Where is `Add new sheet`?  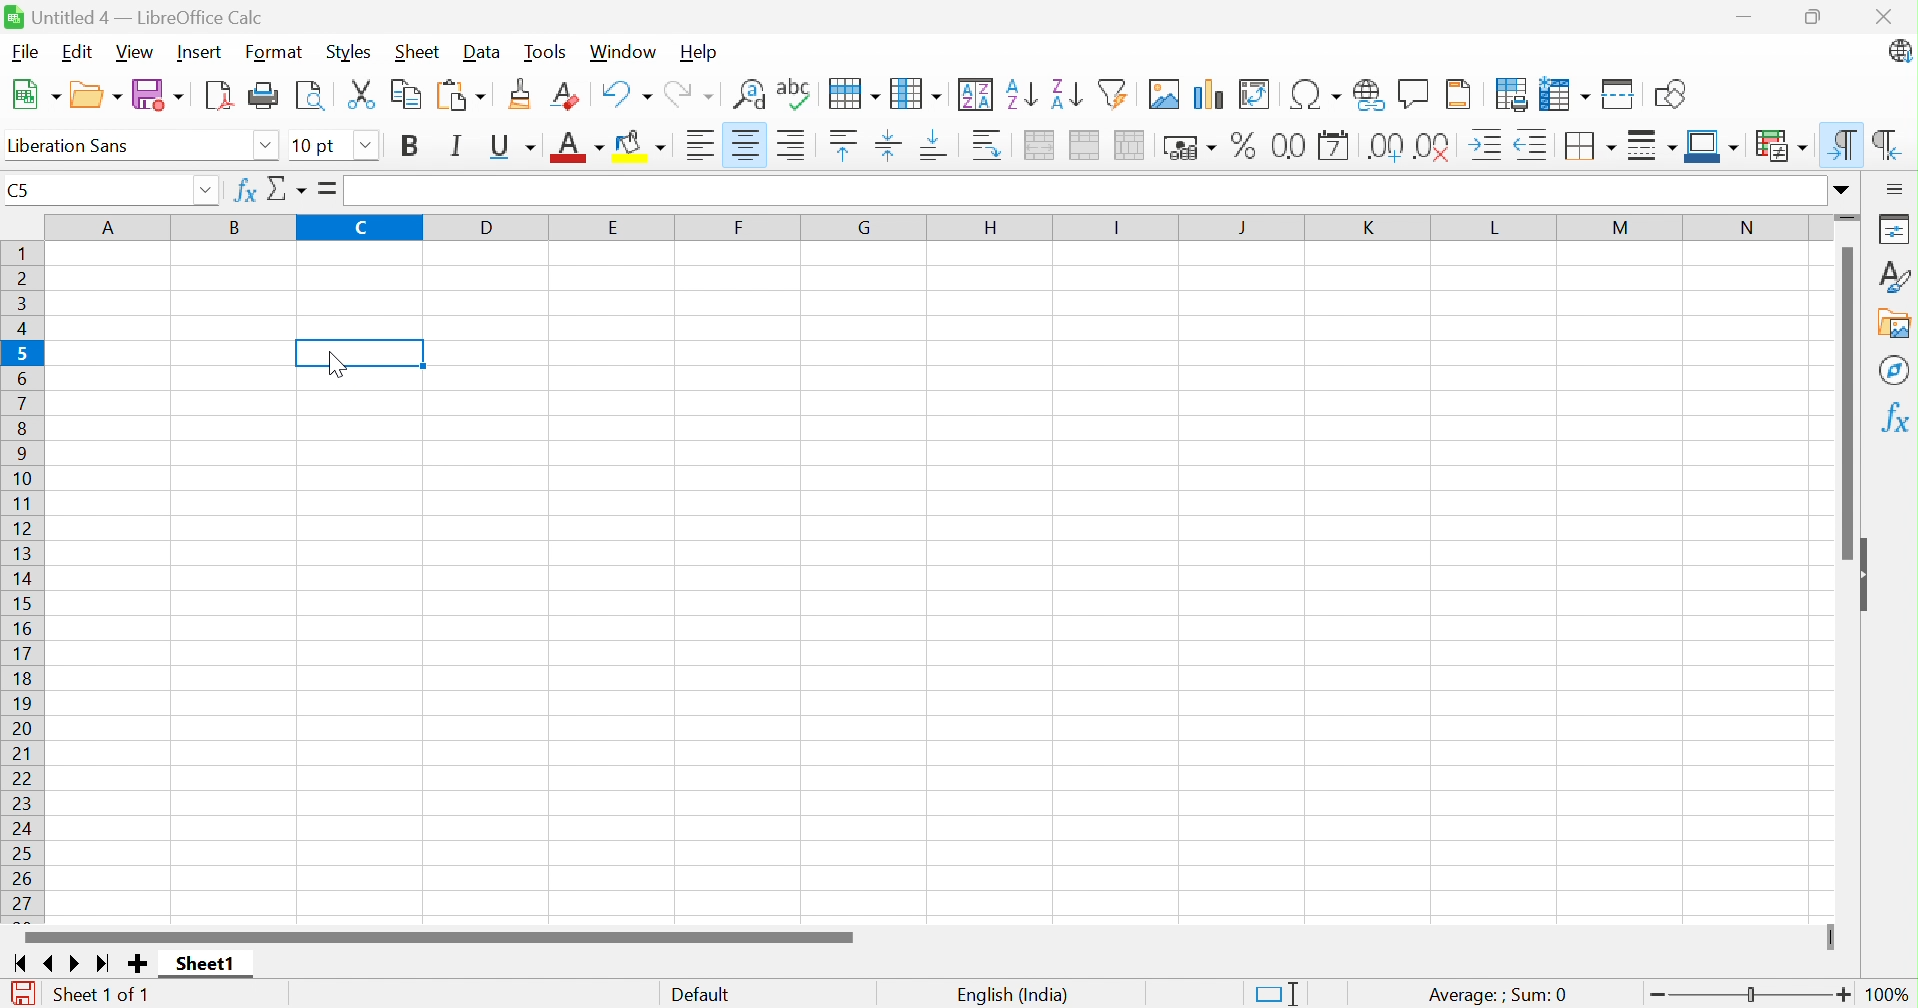
Add new sheet is located at coordinates (137, 963).